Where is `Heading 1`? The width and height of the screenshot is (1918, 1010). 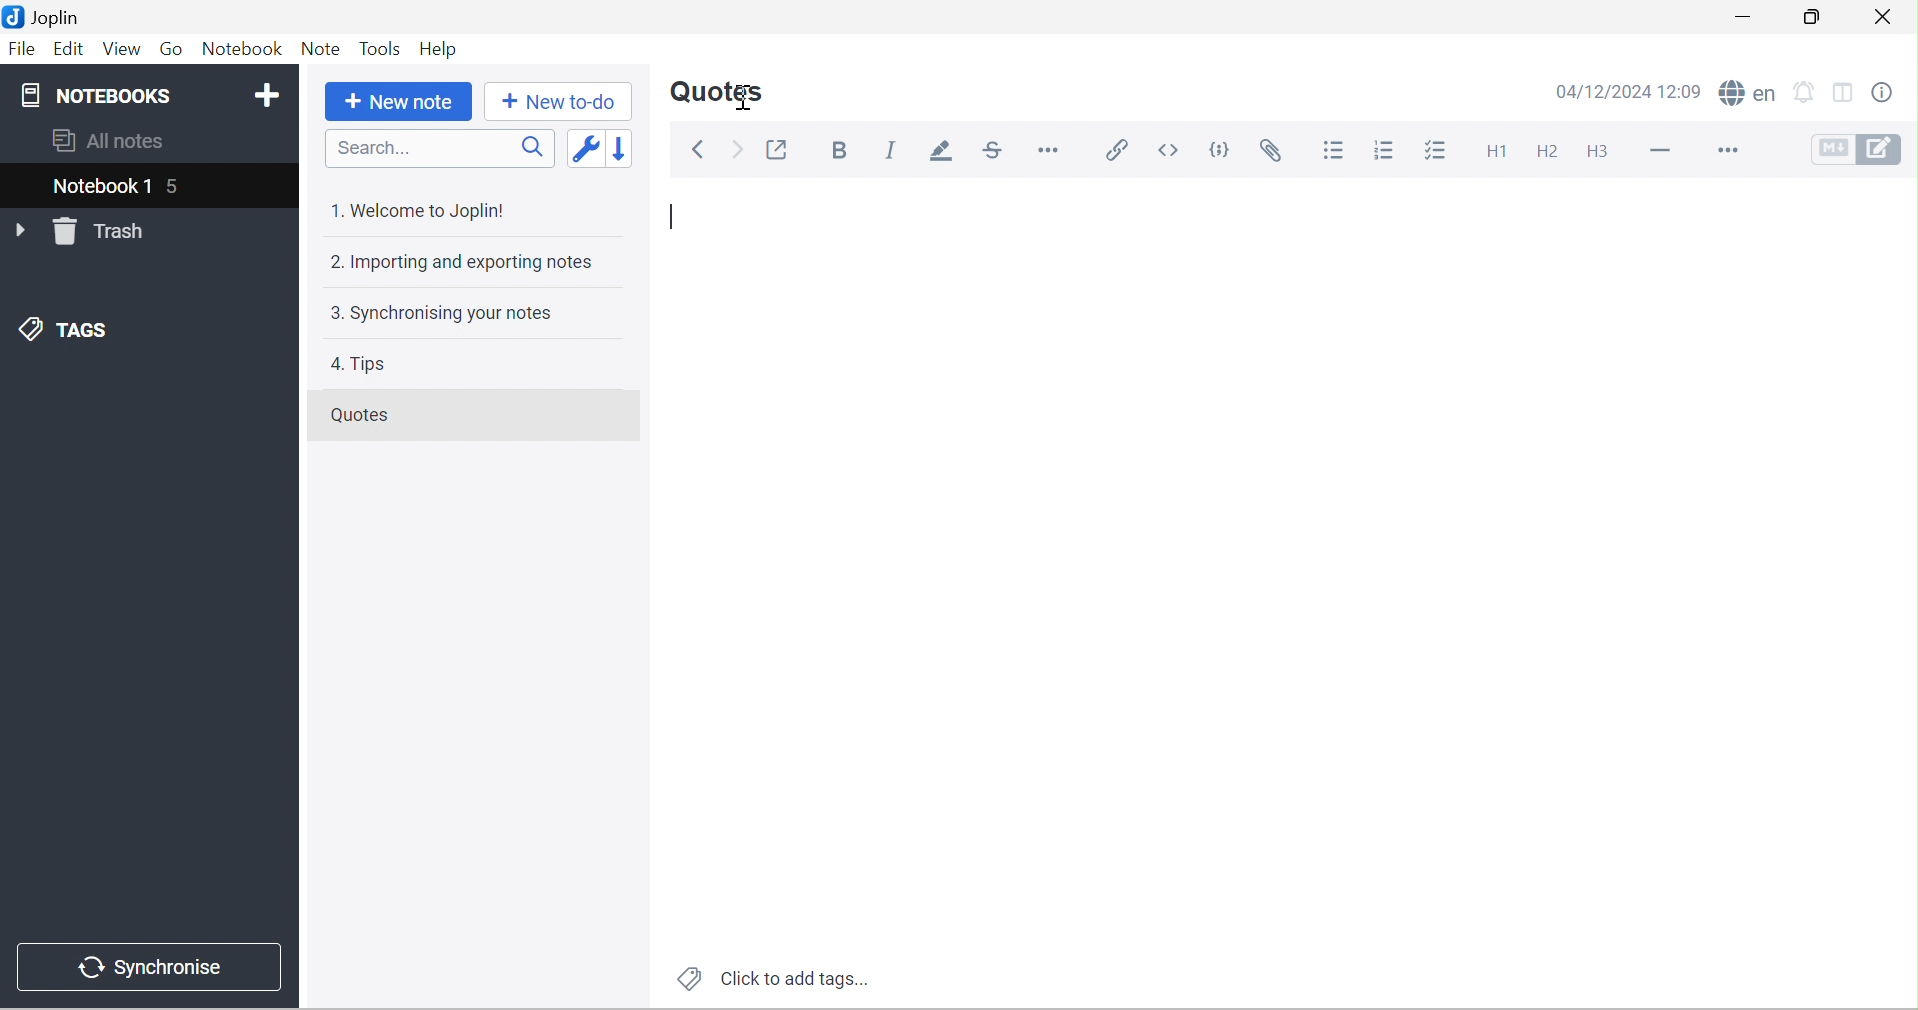 Heading 1 is located at coordinates (1494, 155).